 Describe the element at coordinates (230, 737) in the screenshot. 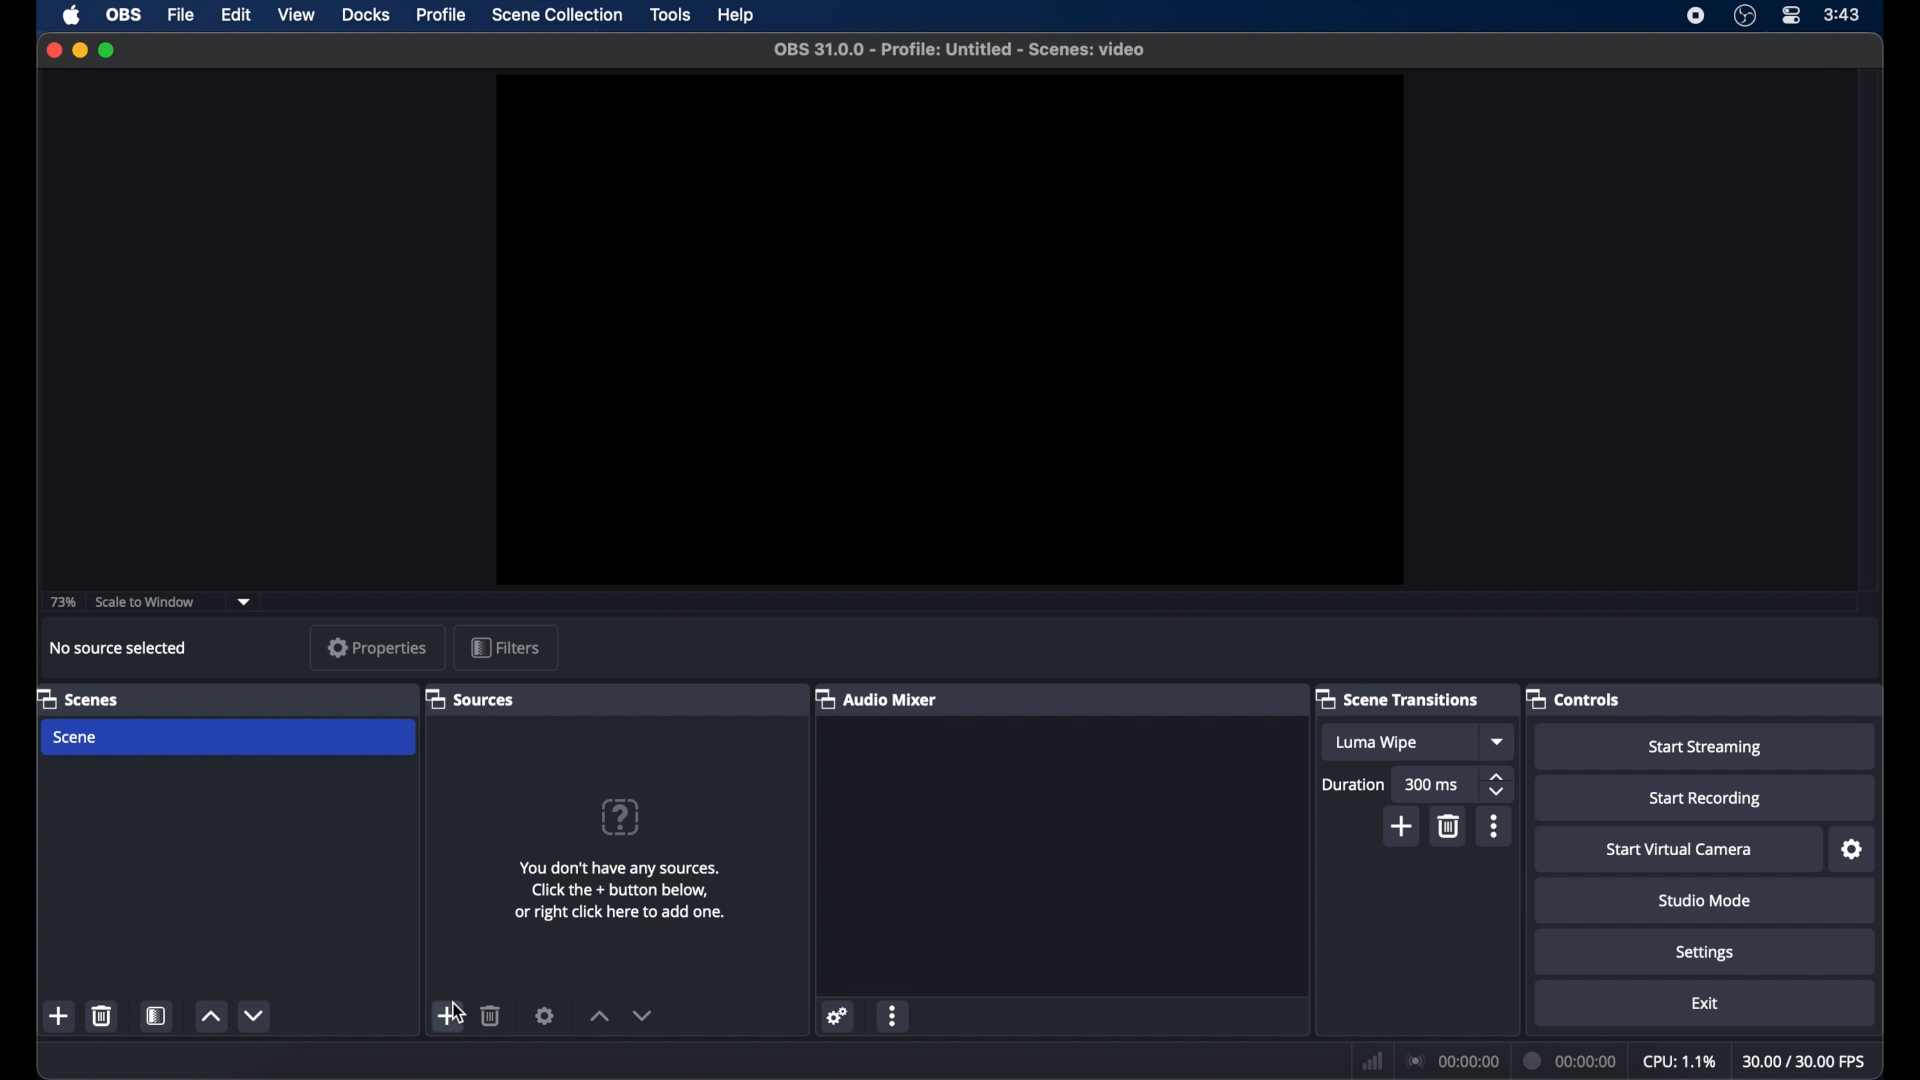

I see `scene` at that location.